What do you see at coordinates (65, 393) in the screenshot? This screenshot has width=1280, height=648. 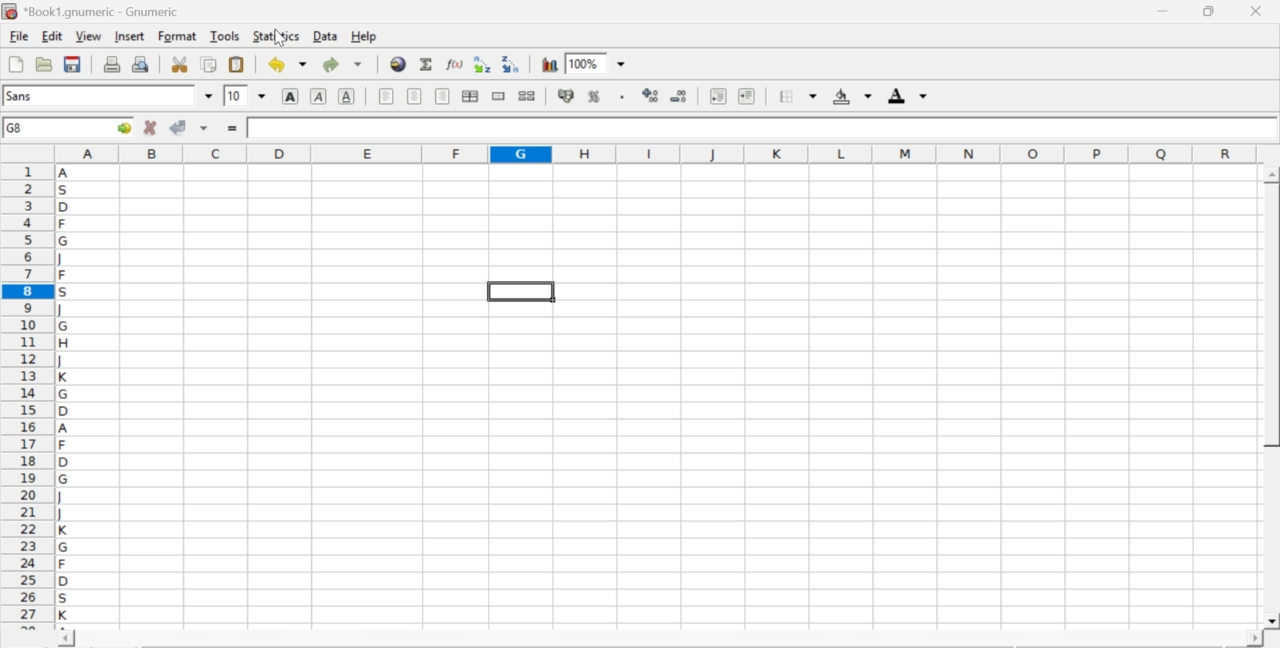 I see `alphabets` at bounding box center [65, 393].